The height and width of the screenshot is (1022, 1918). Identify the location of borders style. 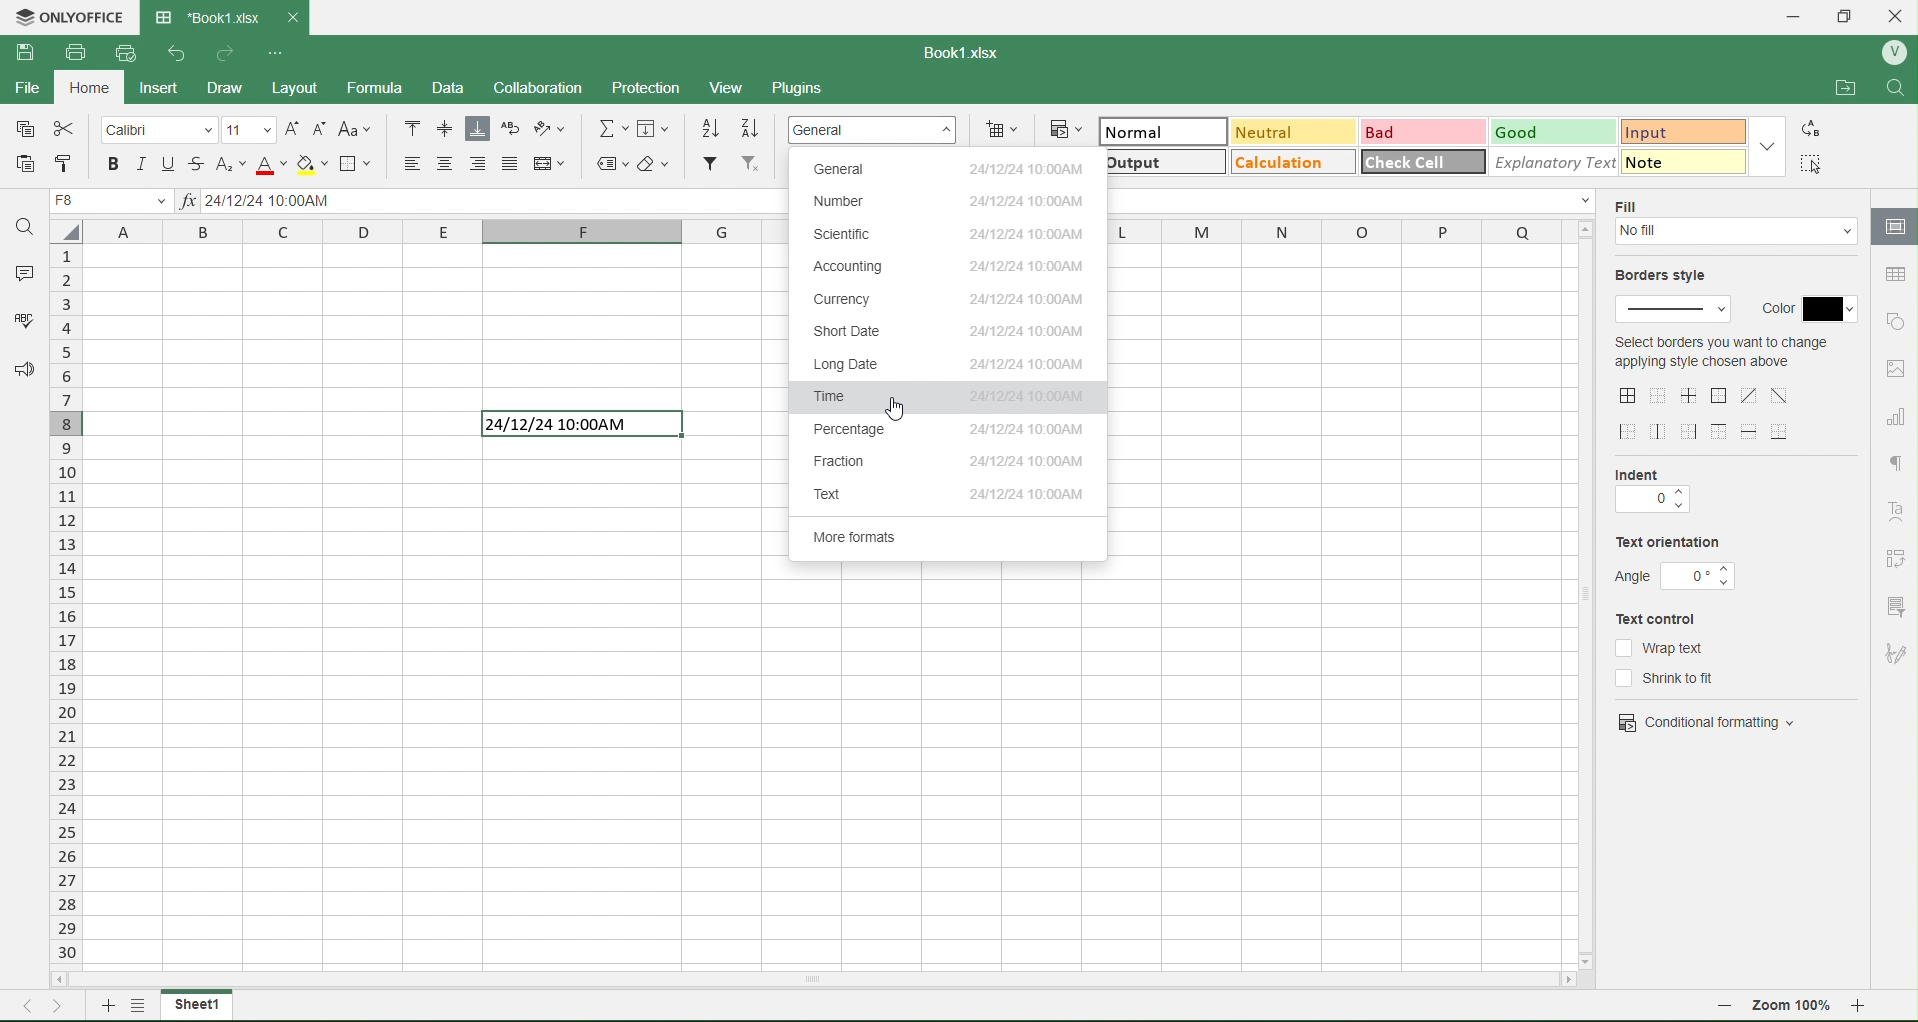
(1668, 277).